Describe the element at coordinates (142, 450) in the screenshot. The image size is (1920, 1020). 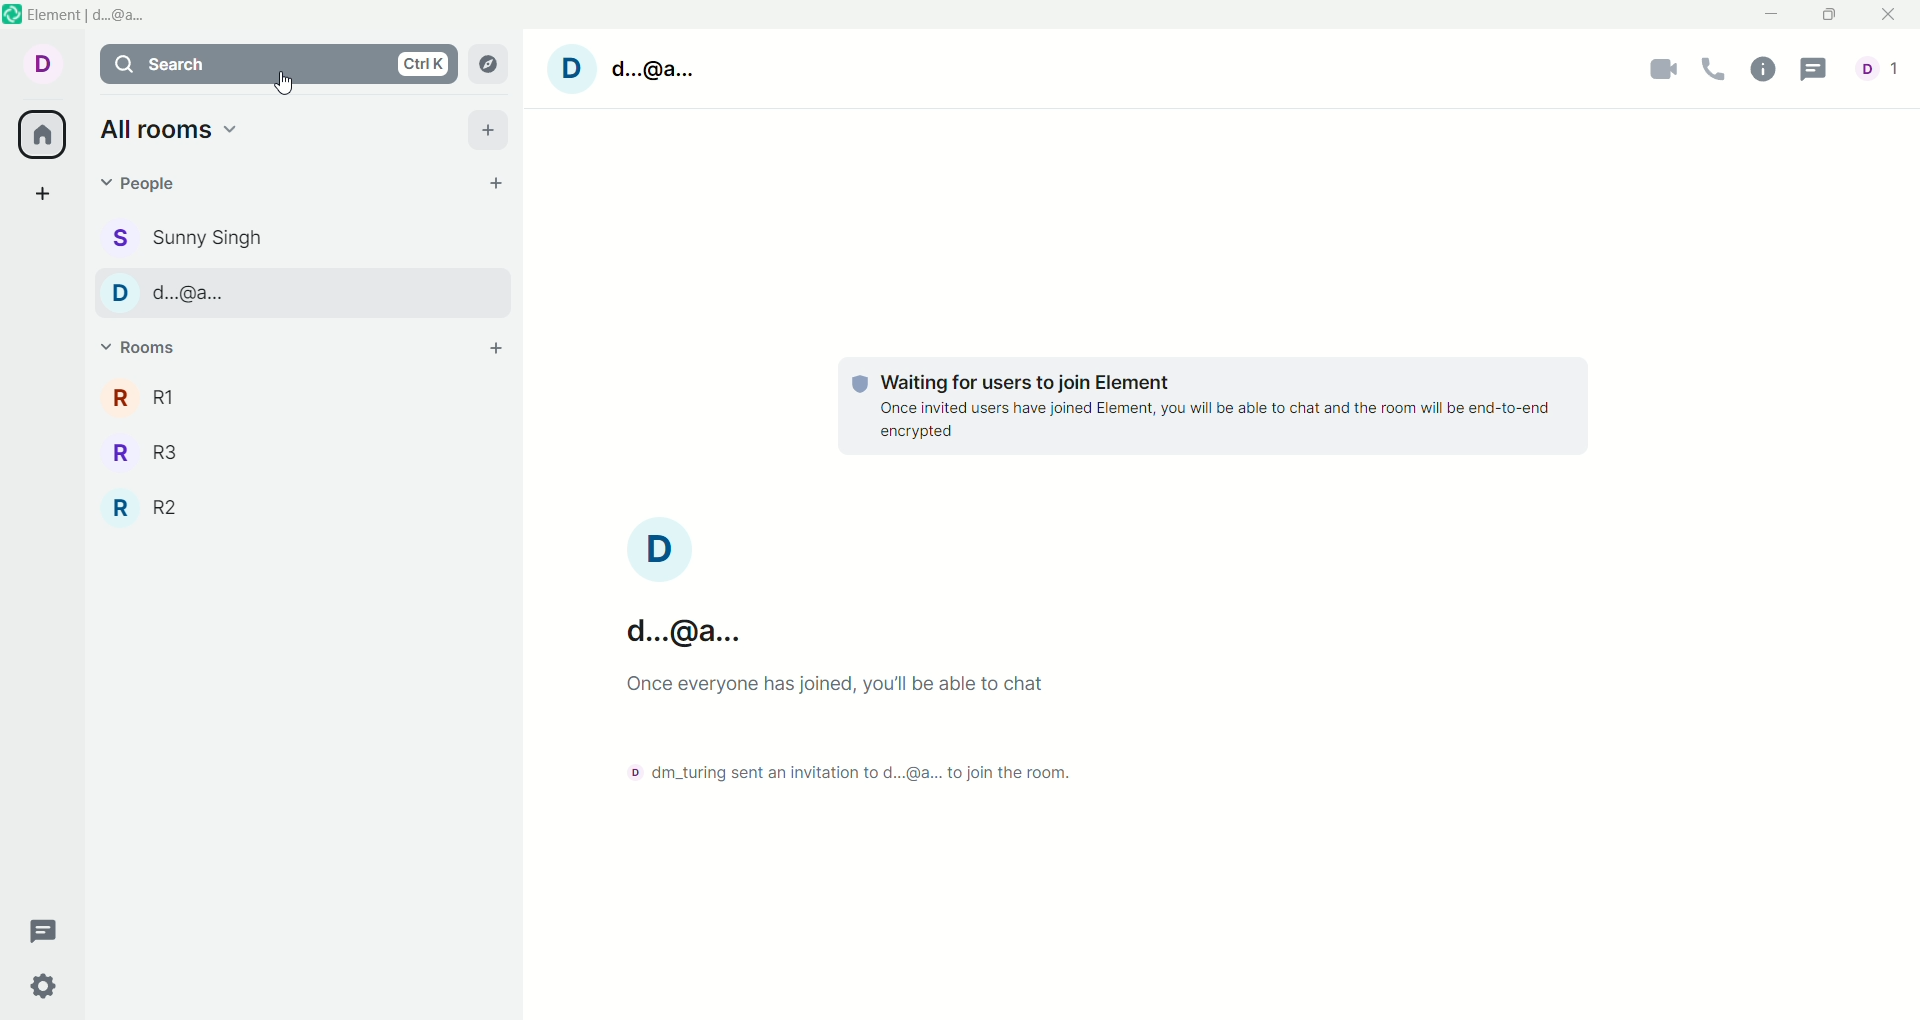
I see `R3` at that location.